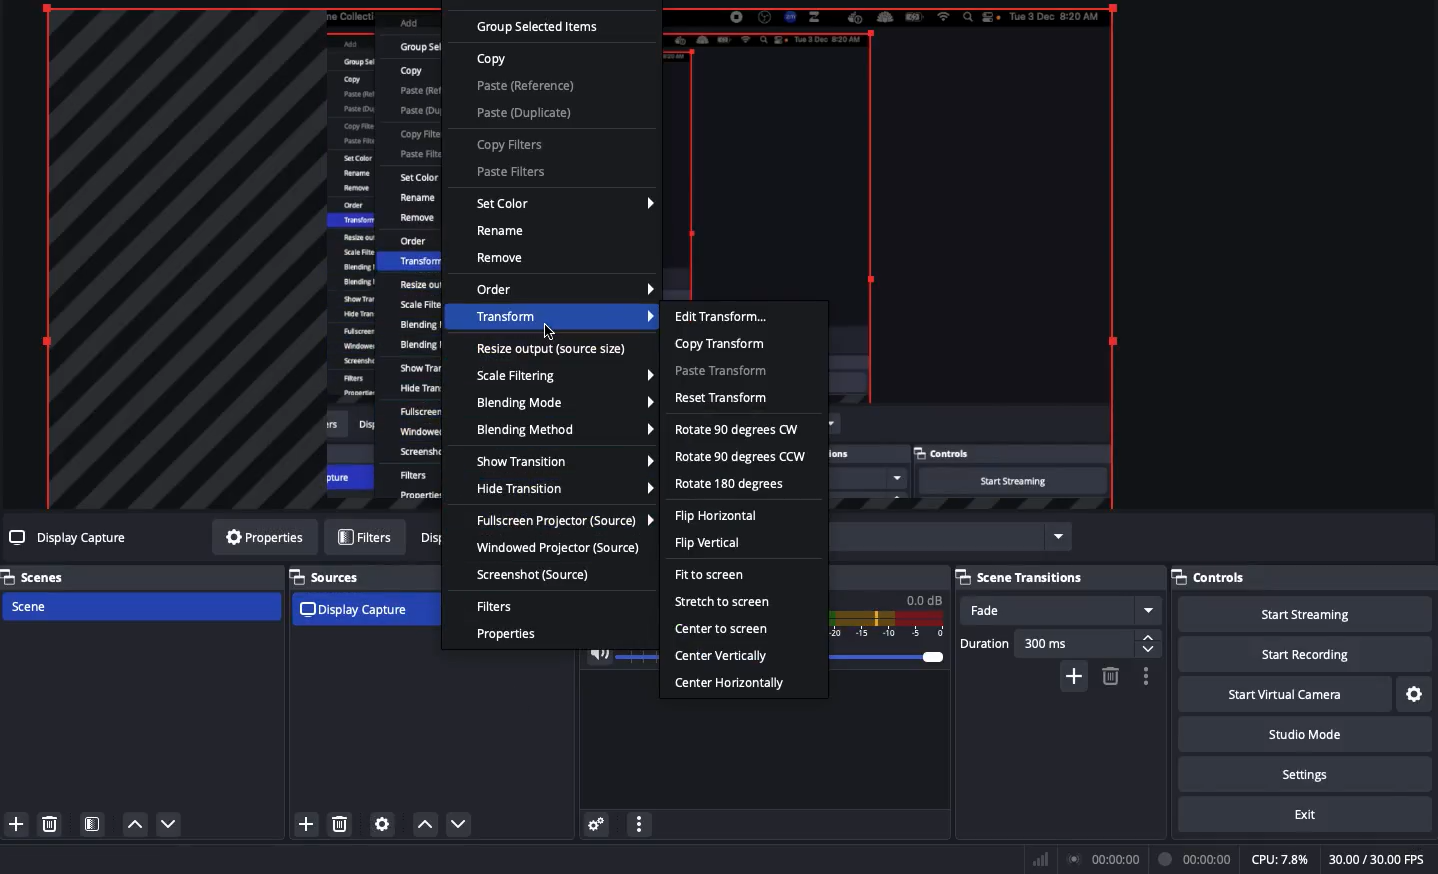 Image resolution: width=1438 pixels, height=874 pixels. I want to click on Order, so click(564, 290).